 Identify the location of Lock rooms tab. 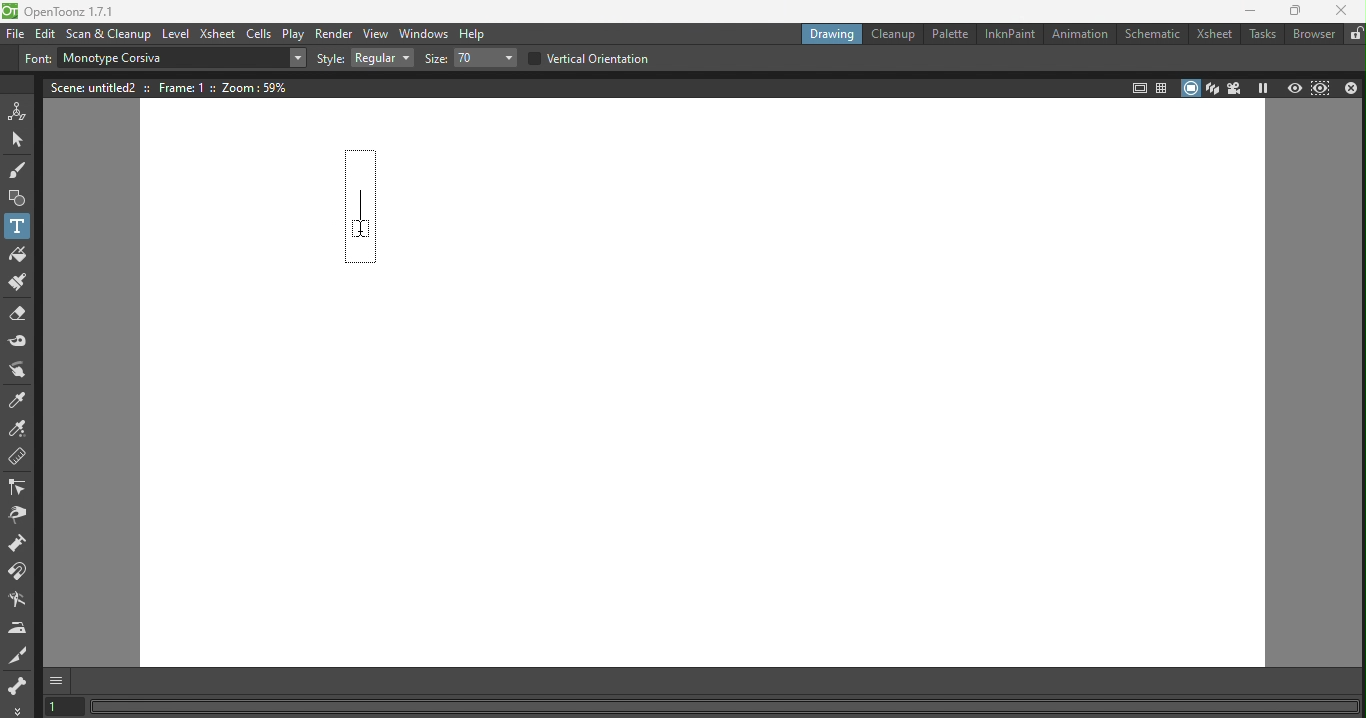
(1354, 35).